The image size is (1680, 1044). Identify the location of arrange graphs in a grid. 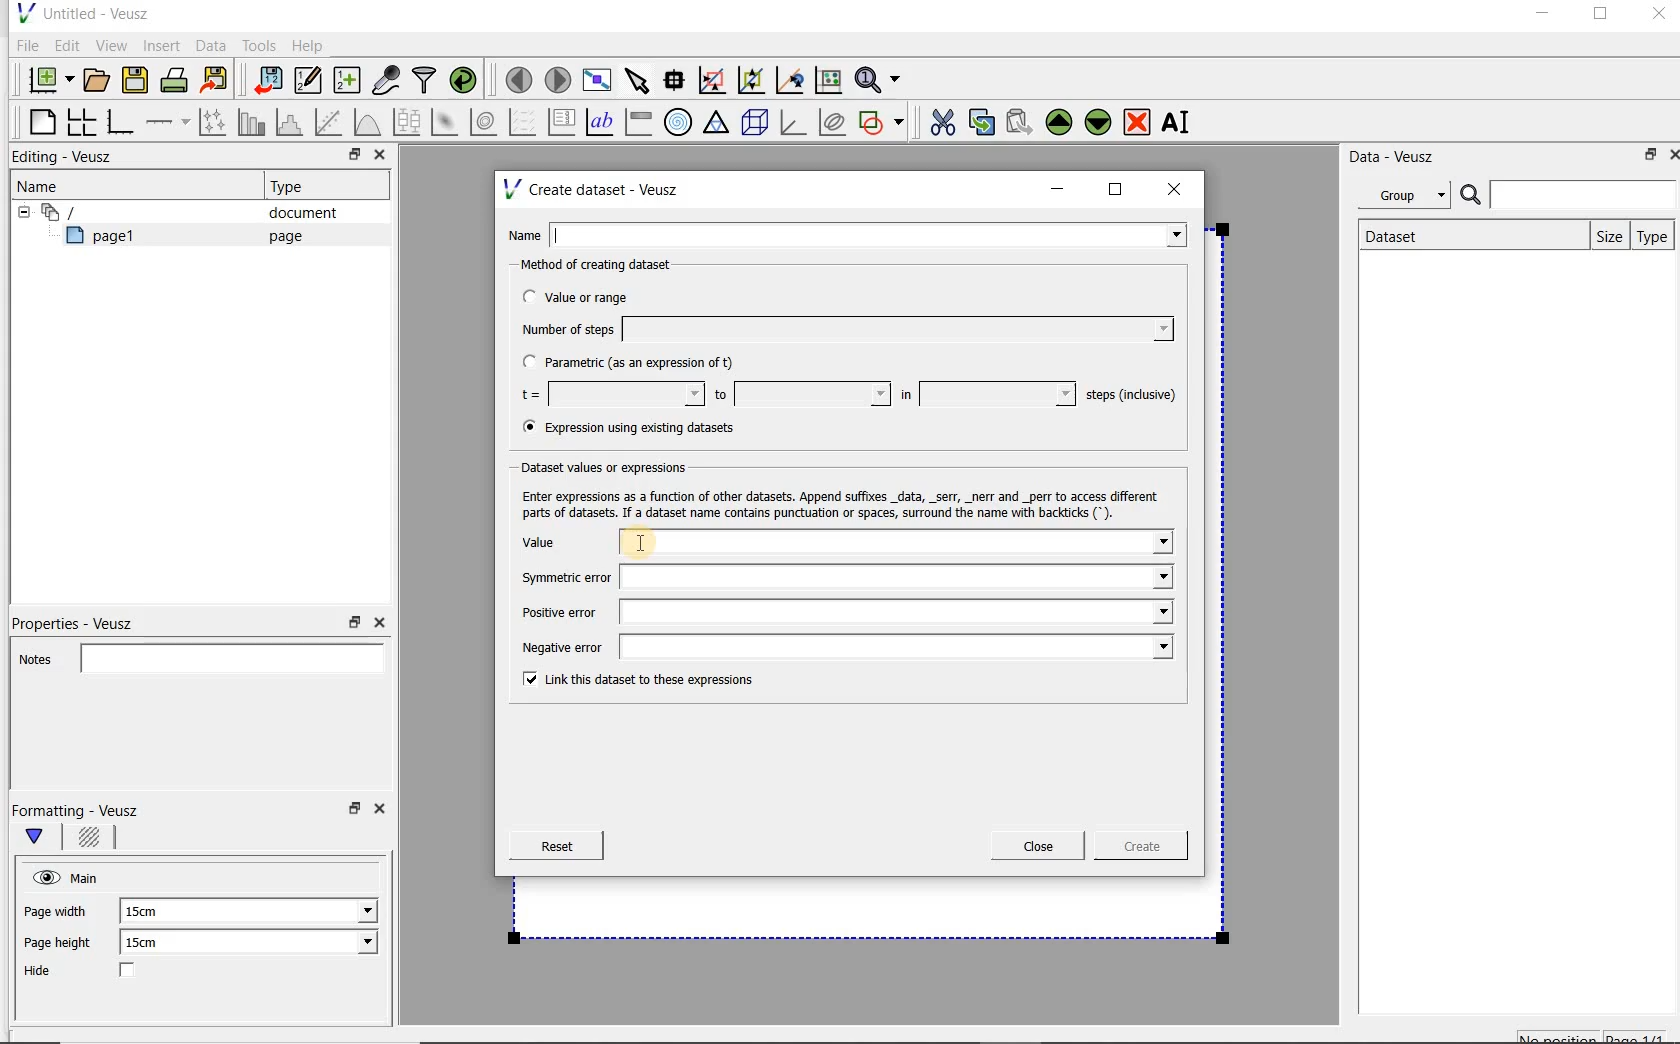
(80, 121).